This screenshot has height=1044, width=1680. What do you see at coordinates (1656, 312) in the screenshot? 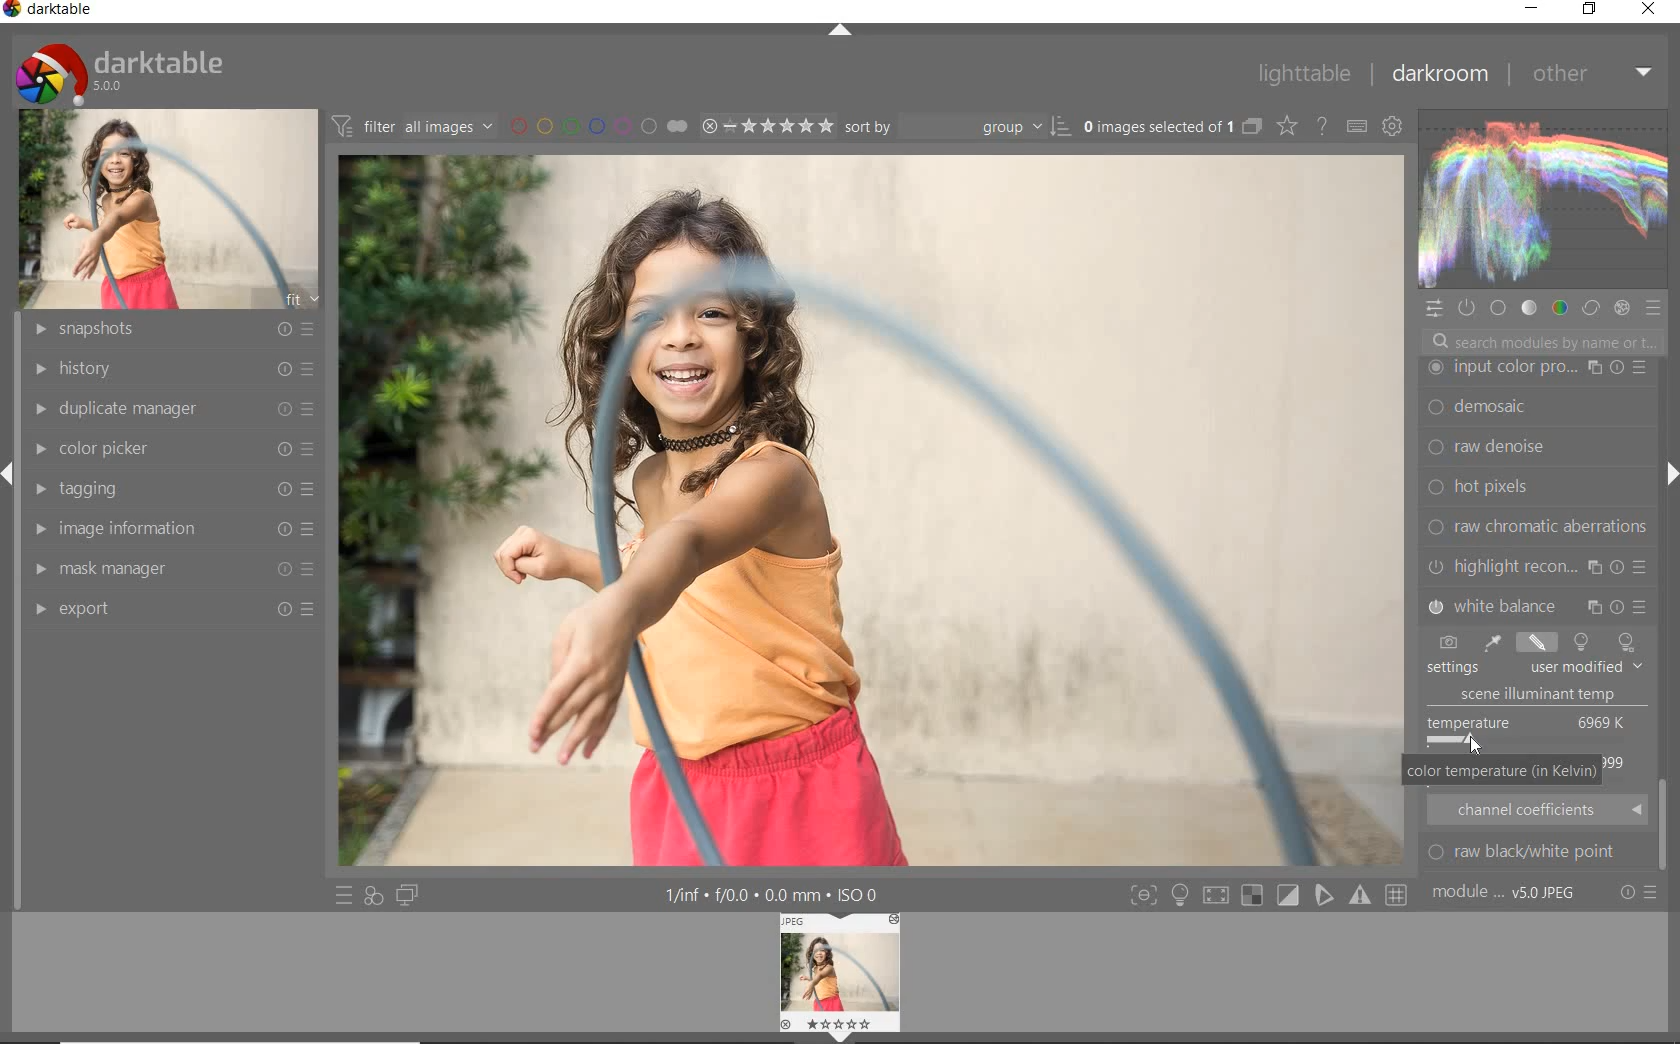
I see `preset` at bounding box center [1656, 312].